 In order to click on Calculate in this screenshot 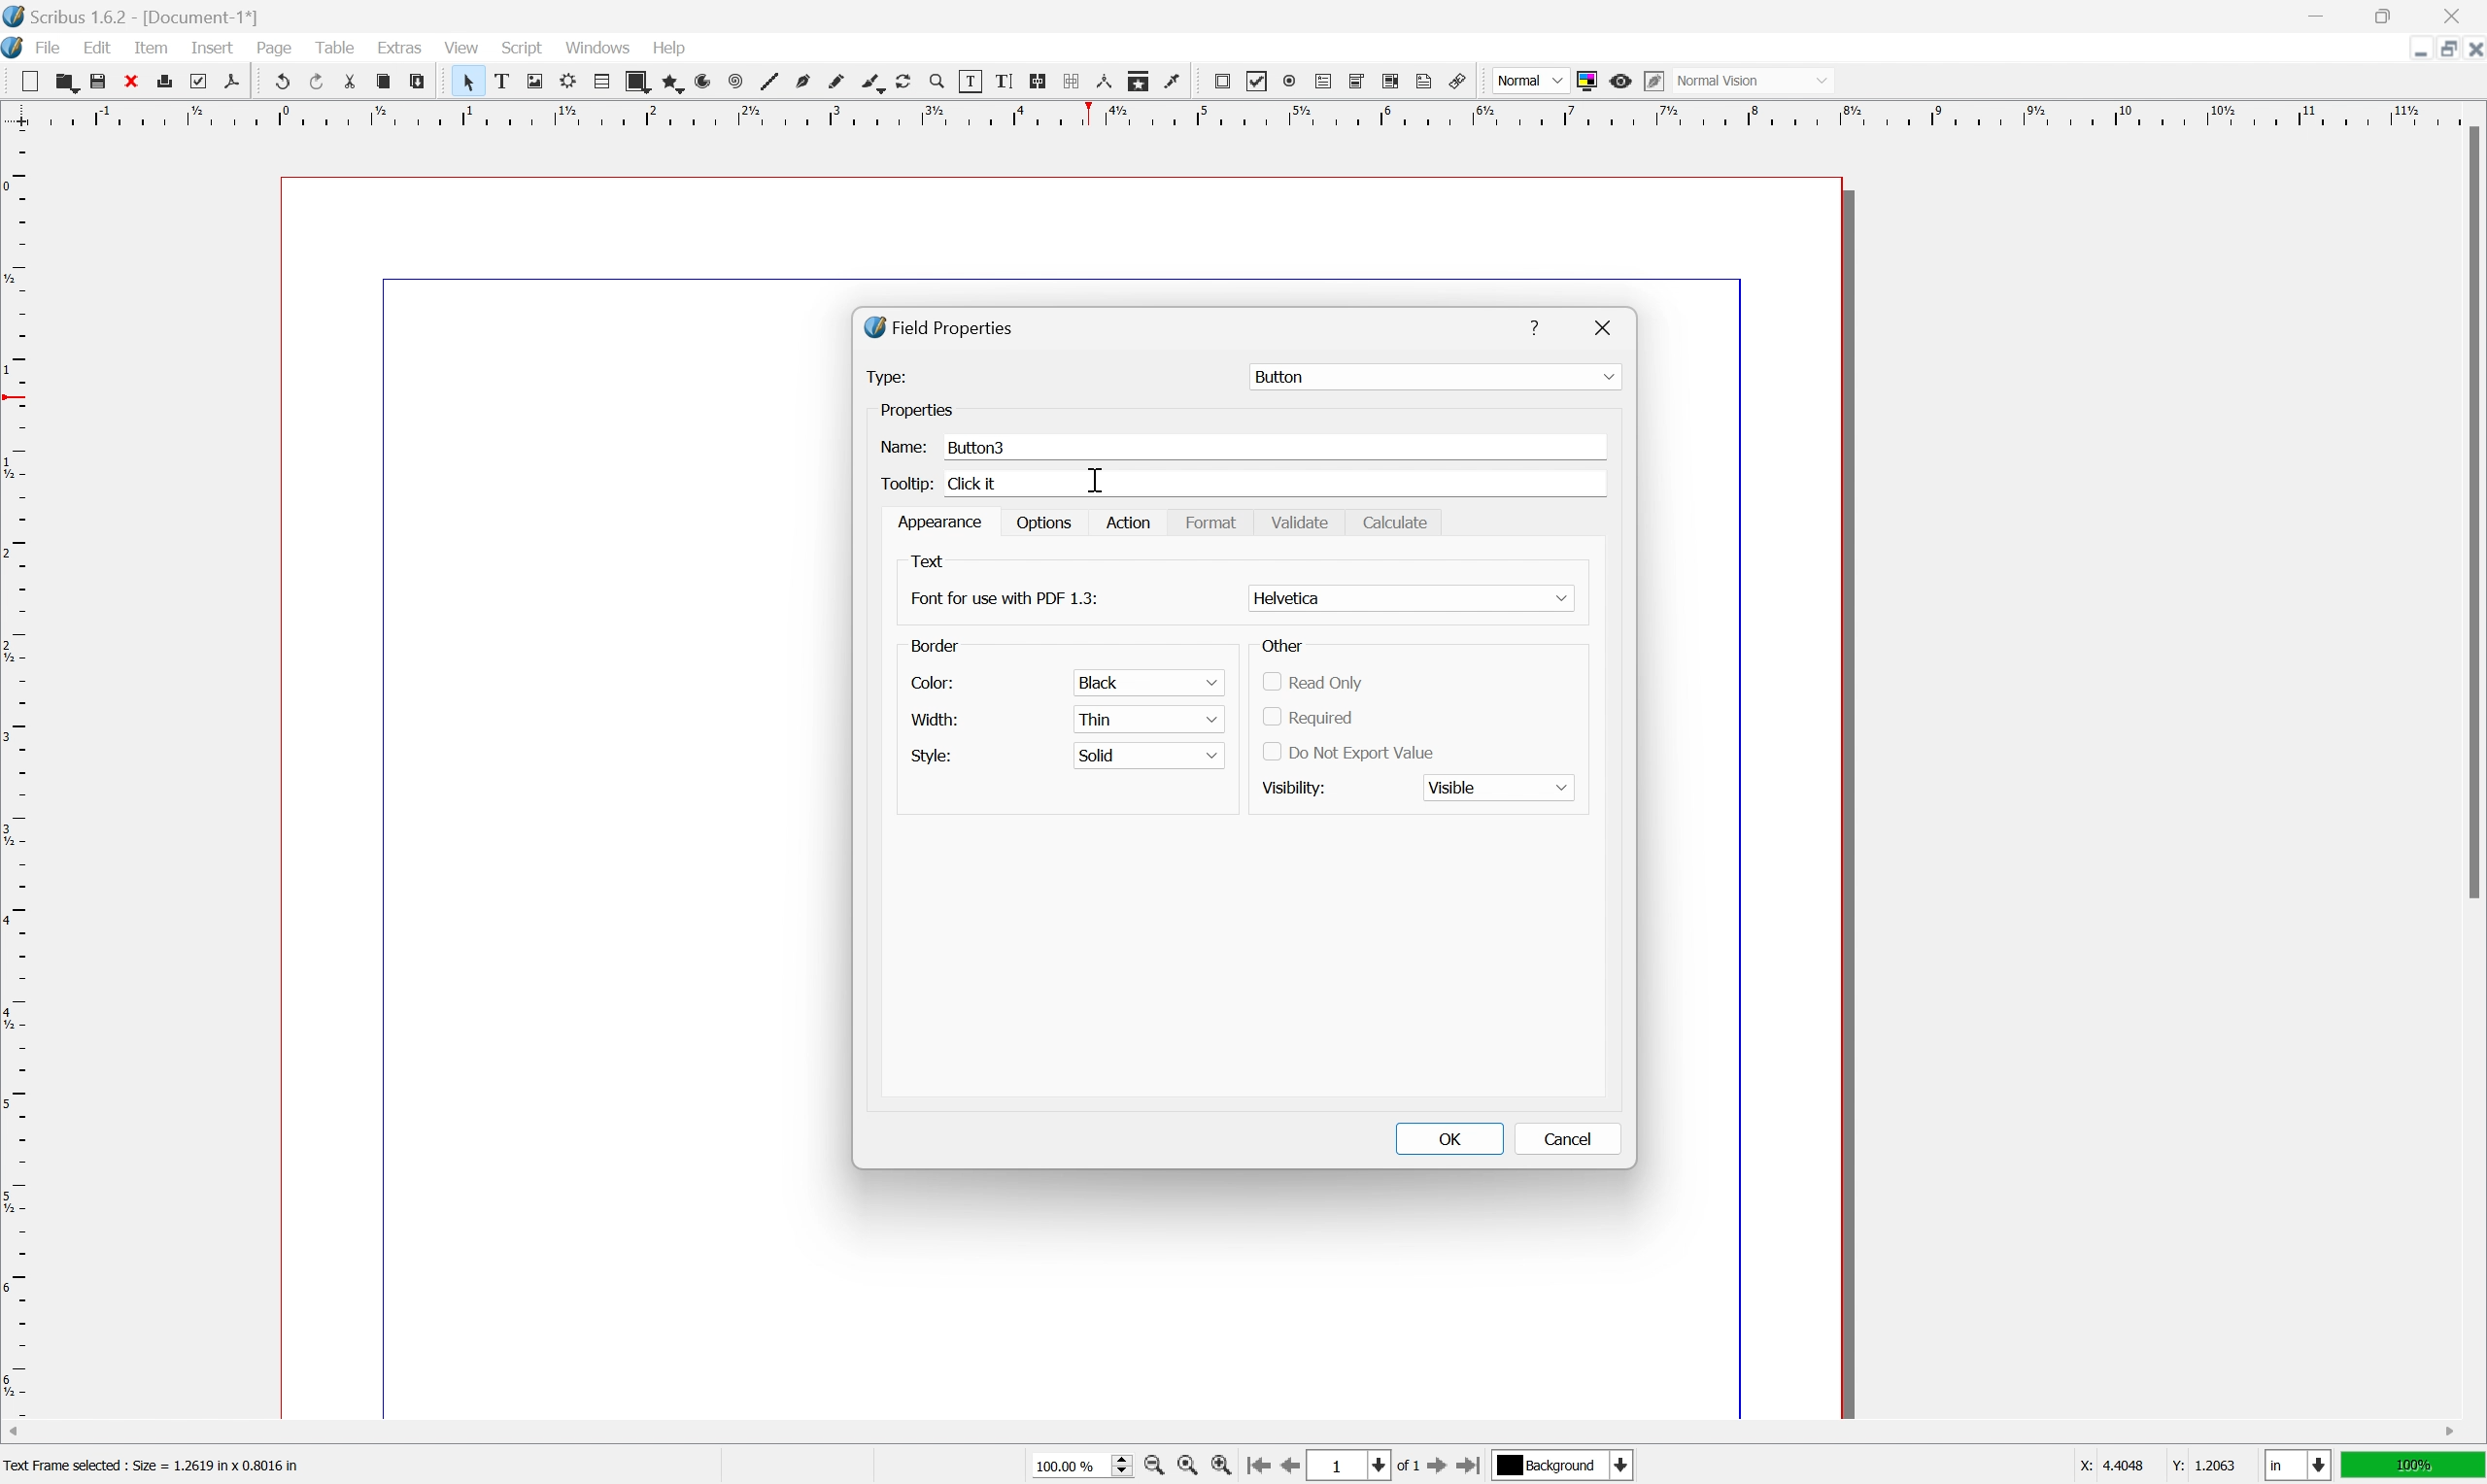, I will do `click(1401, 524)`.